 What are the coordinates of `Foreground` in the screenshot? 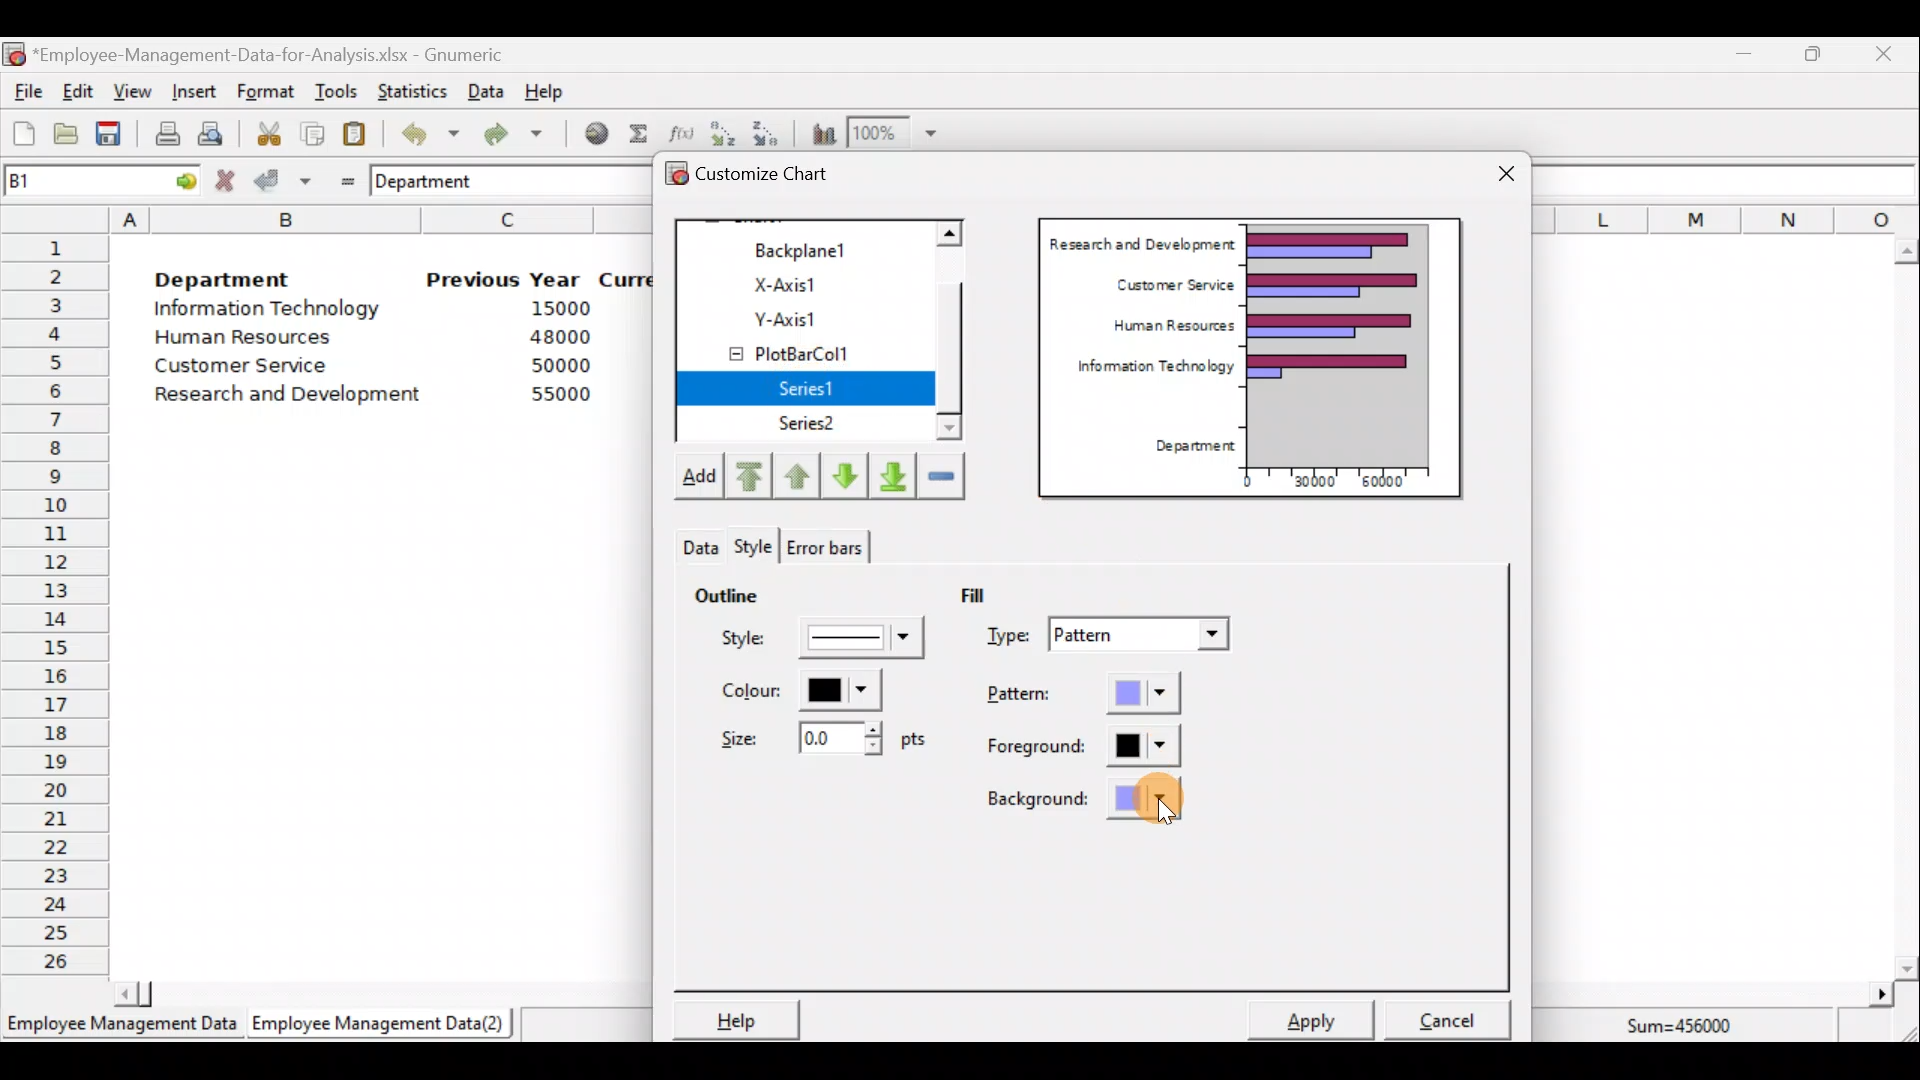 It's located at (1085, 747).